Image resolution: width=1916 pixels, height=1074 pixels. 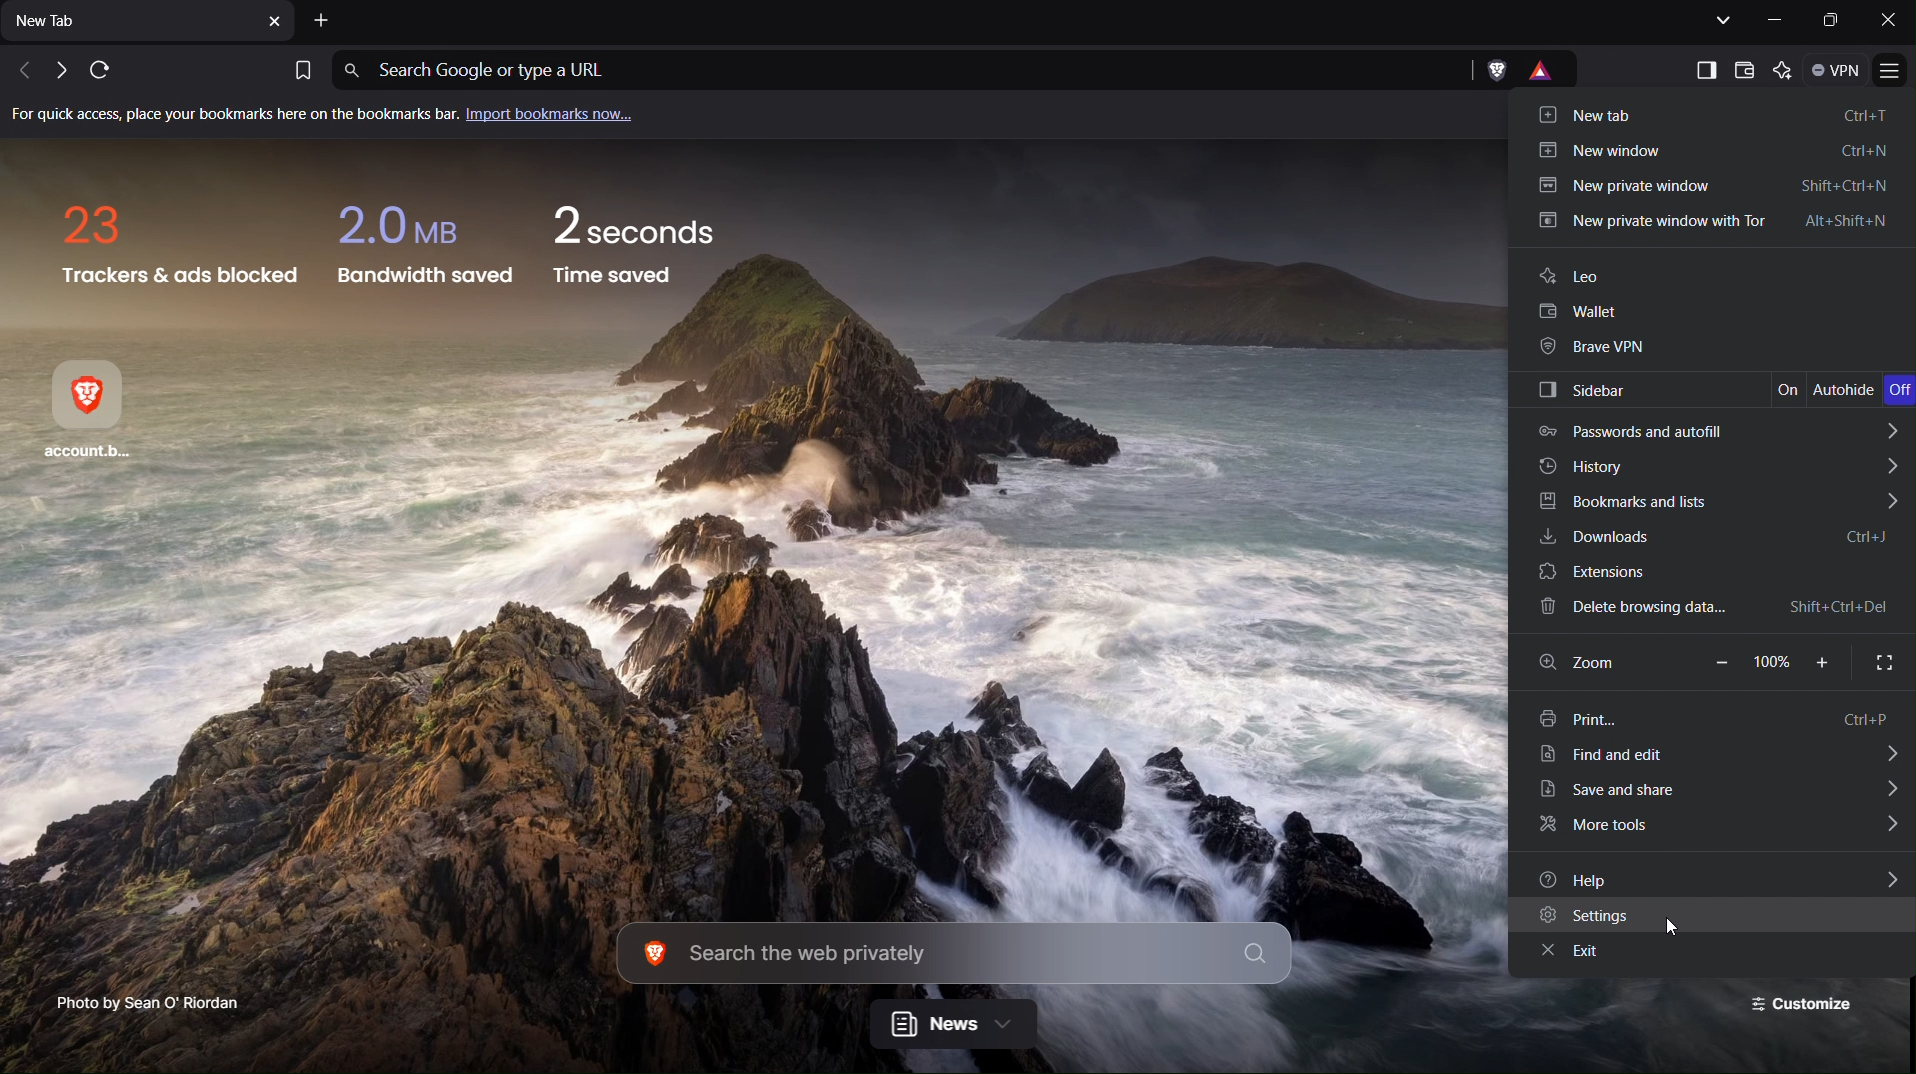 What do you see at coordinates (1715, 717) in the screenshot?
I see `Print ` at bounding box center [1715, 717].